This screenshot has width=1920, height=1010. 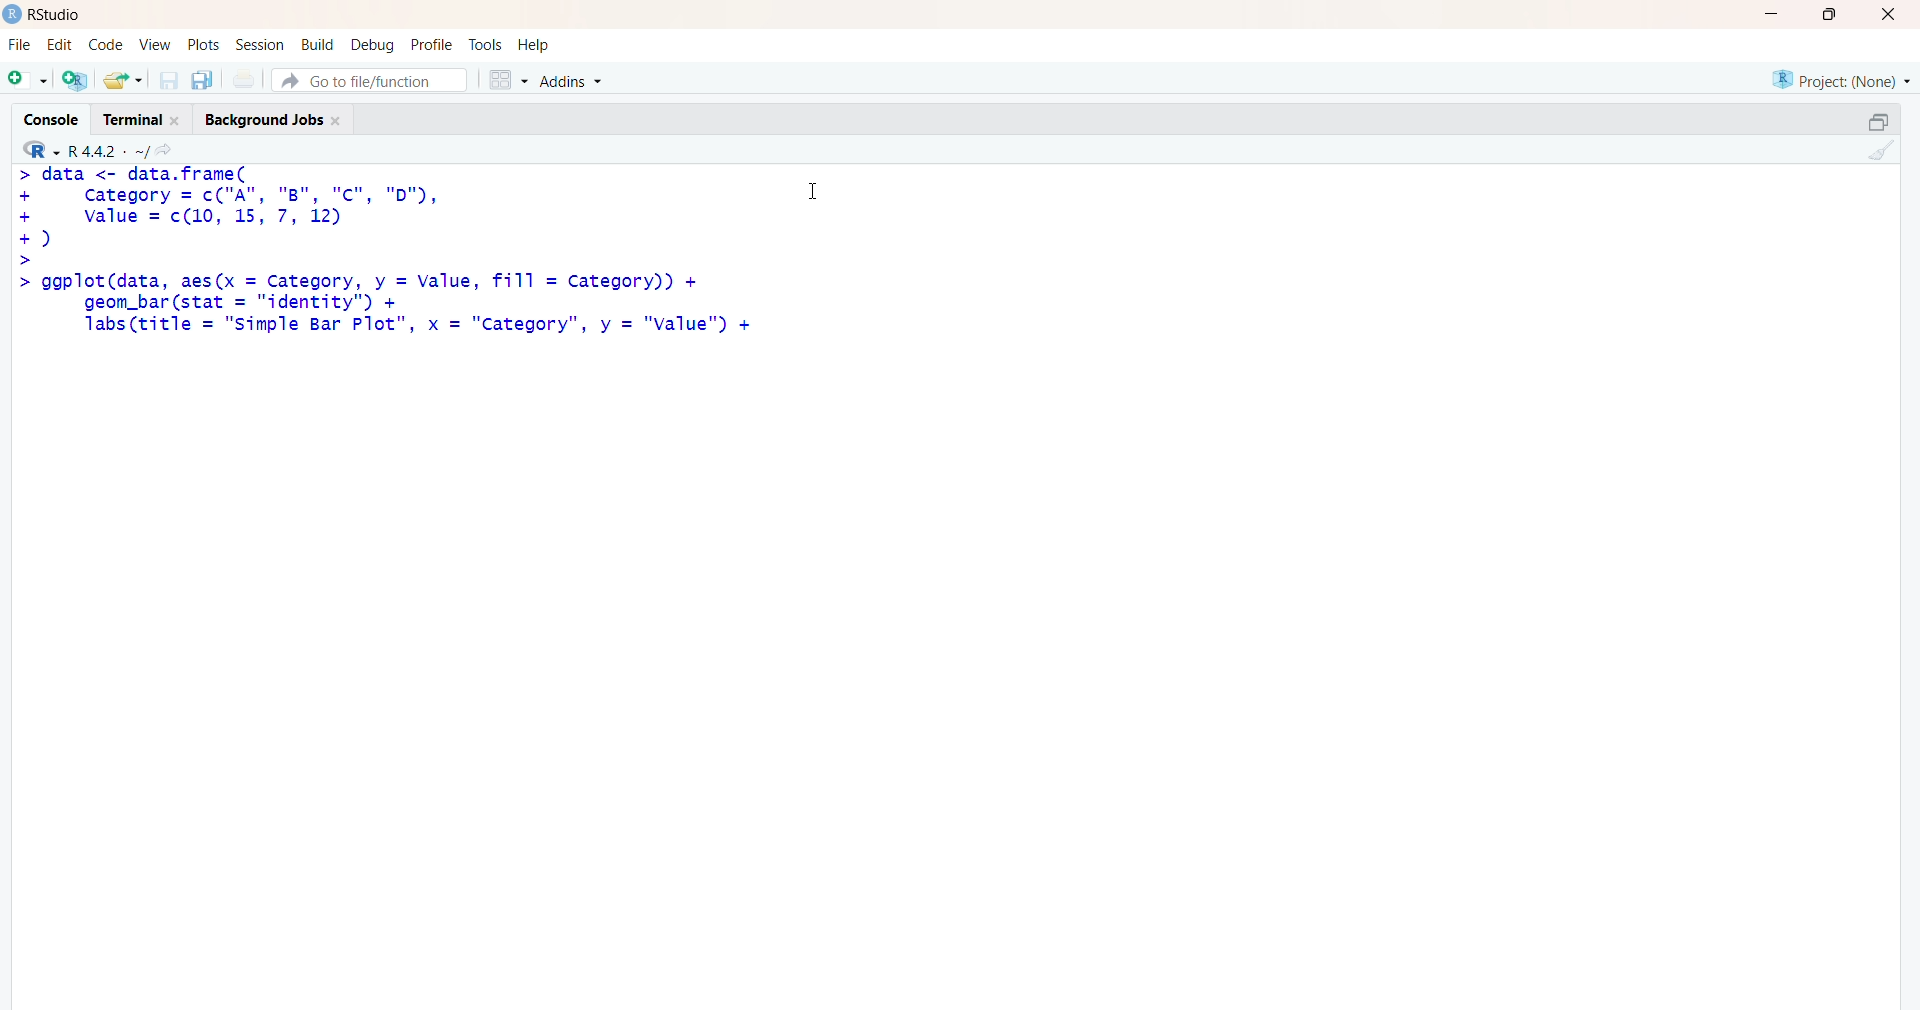 I want to click on View, so click(x=156, y=45).